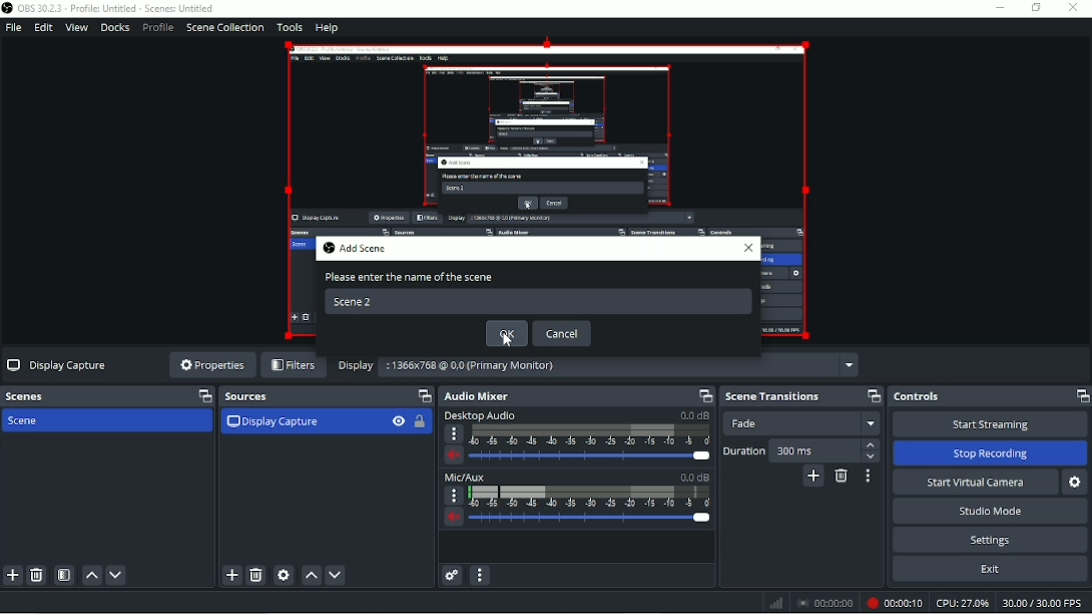 This screenshot has height=614, width=1092. Describe the element at coordinates (38, 575) in the screenshot. I see `Remove selected scene` at that location.